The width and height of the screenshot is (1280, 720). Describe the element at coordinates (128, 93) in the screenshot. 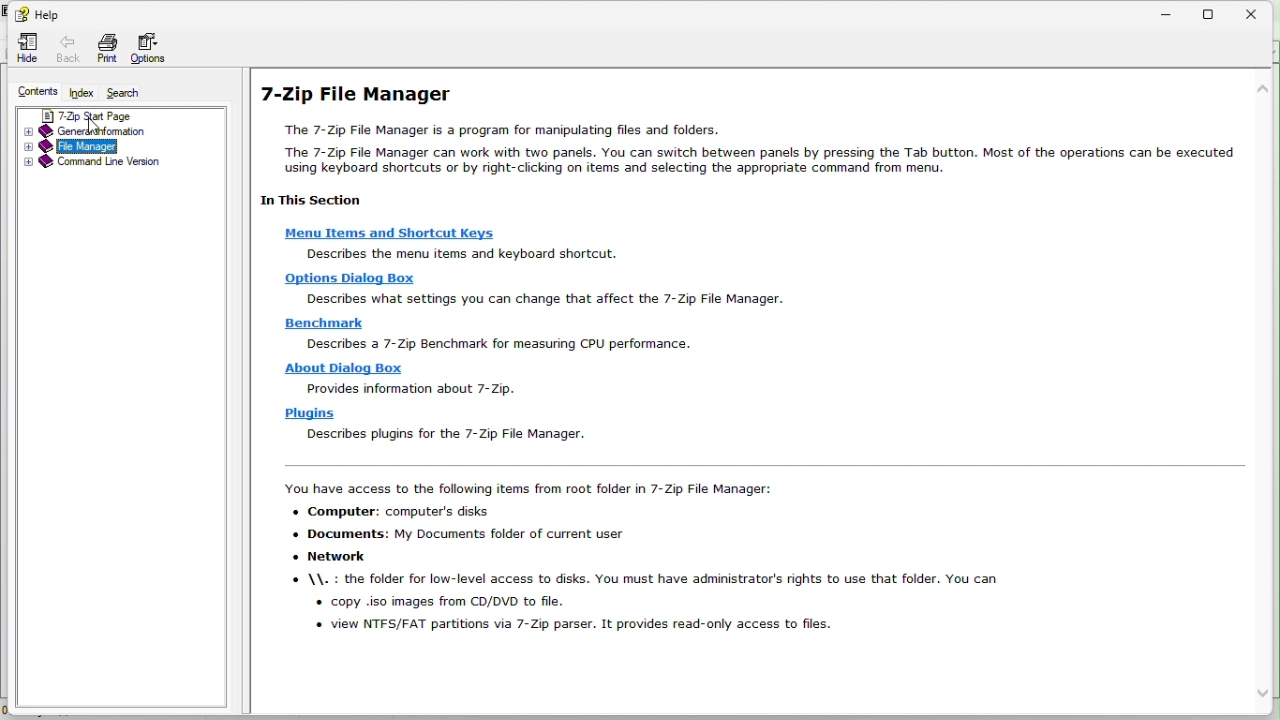

I see `Search` at that location.